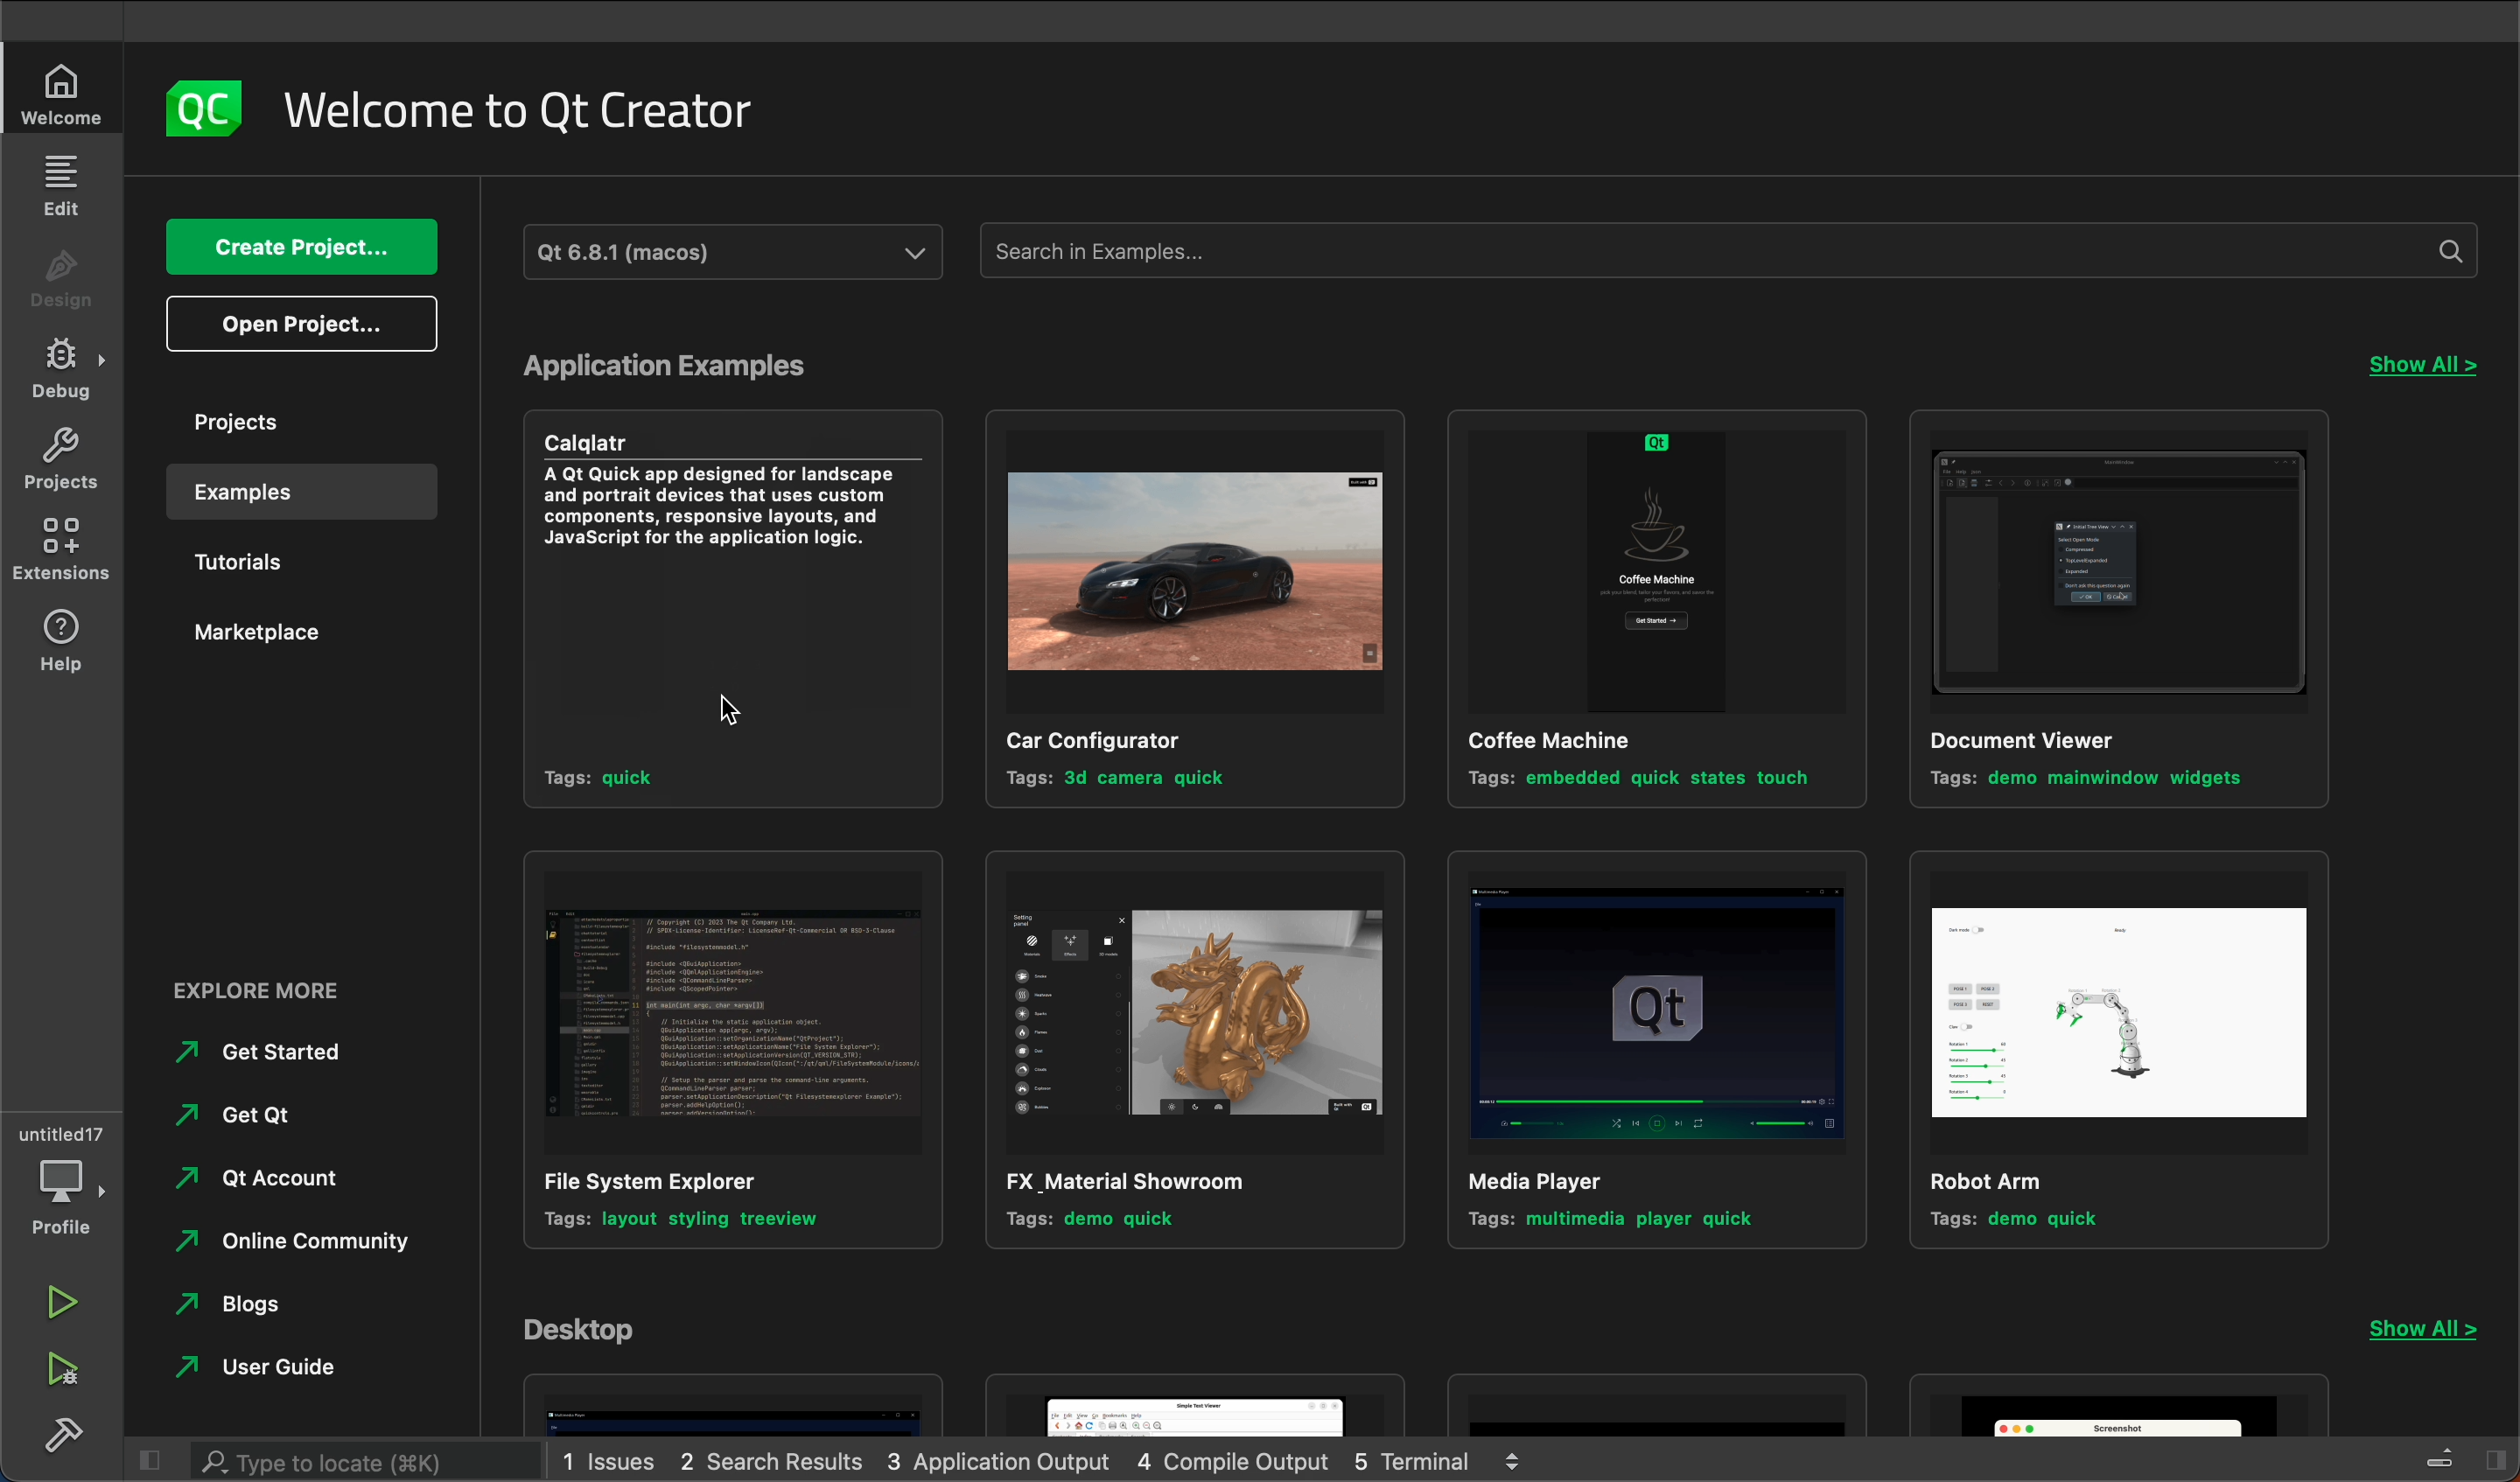  Describe the element at coordinates (267, 1119) in the screenshot. I see `get qt` at that location.